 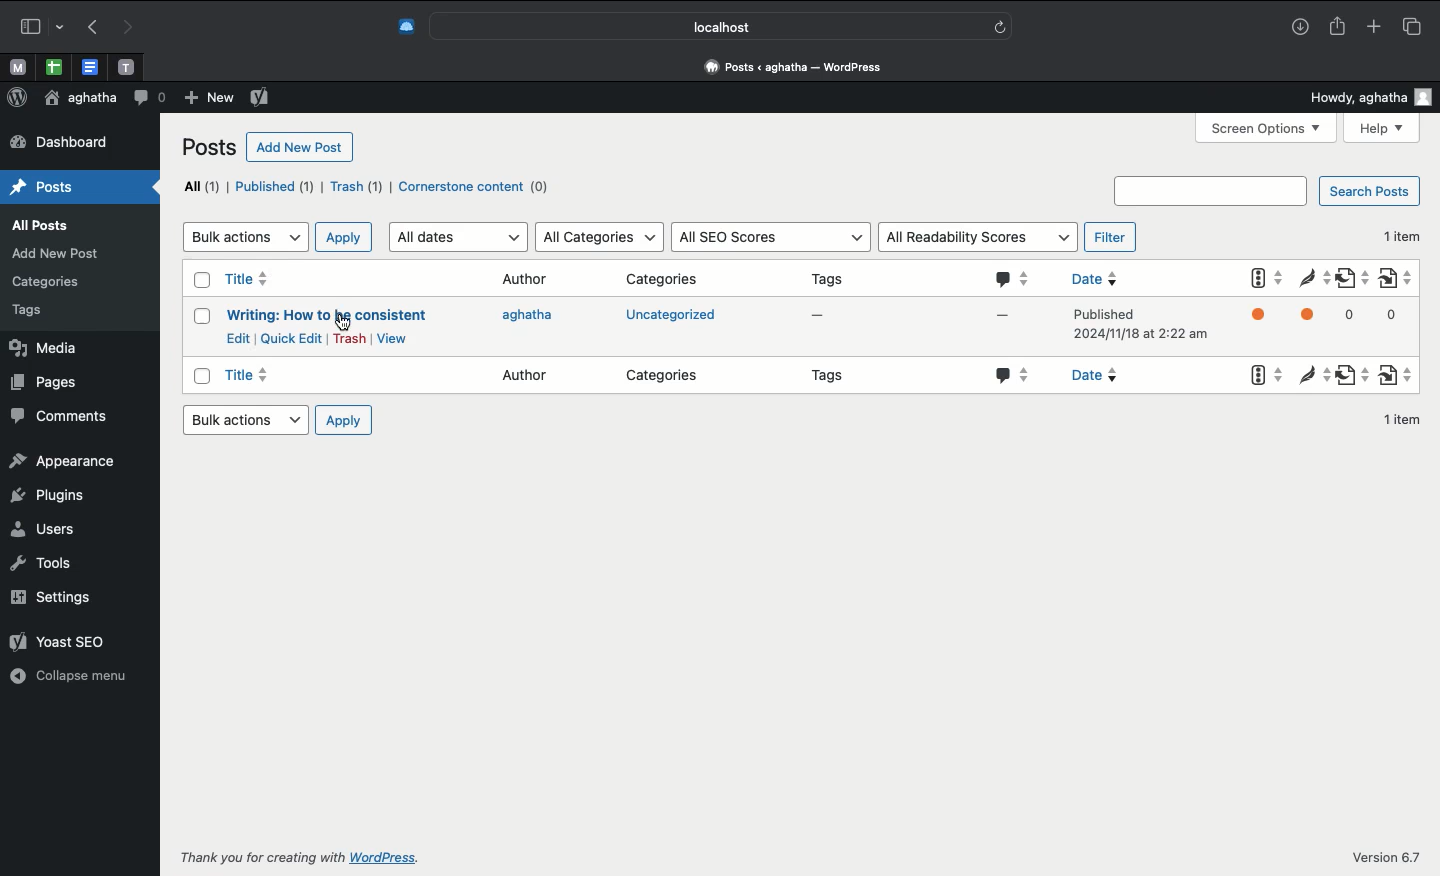 I want to click on Internal links, so click(x=1399, y=374).